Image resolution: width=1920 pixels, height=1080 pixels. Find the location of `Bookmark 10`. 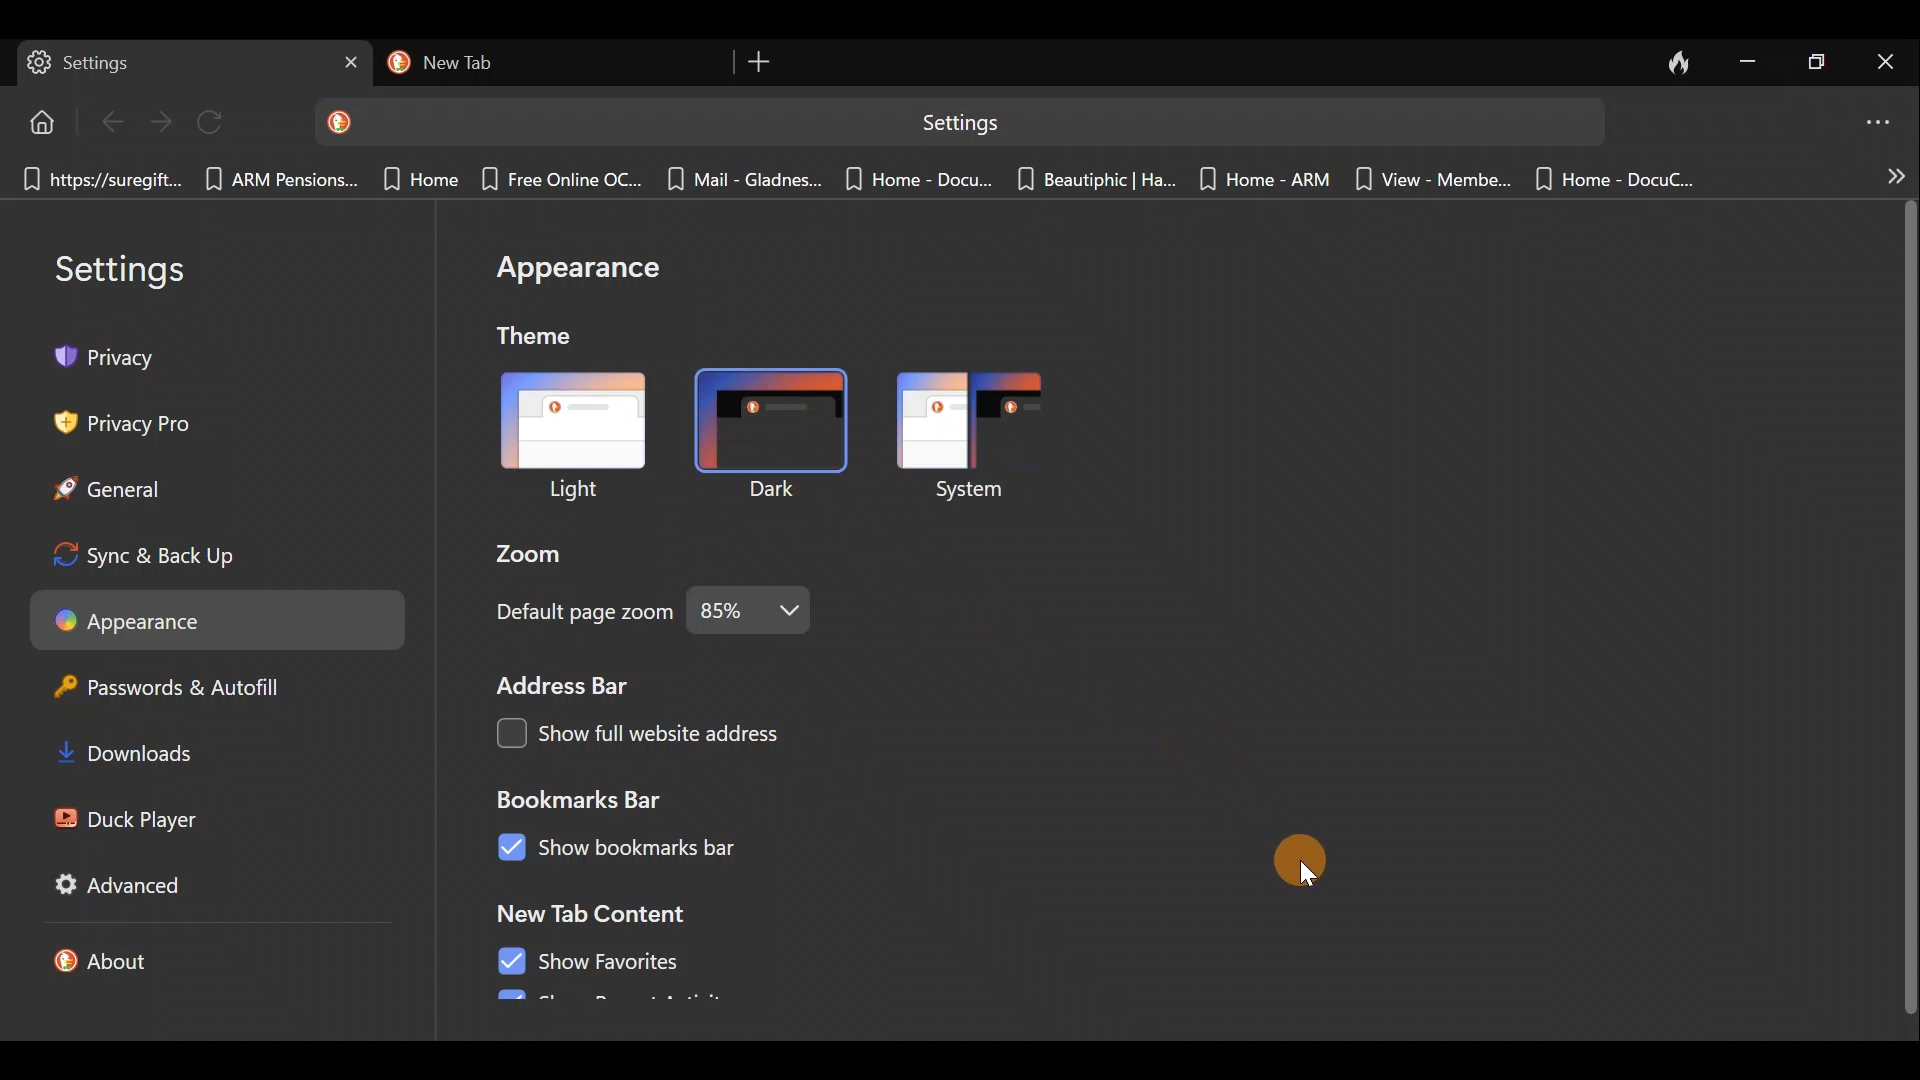

Bookmark 10 is located at coordinates (1610, 177).